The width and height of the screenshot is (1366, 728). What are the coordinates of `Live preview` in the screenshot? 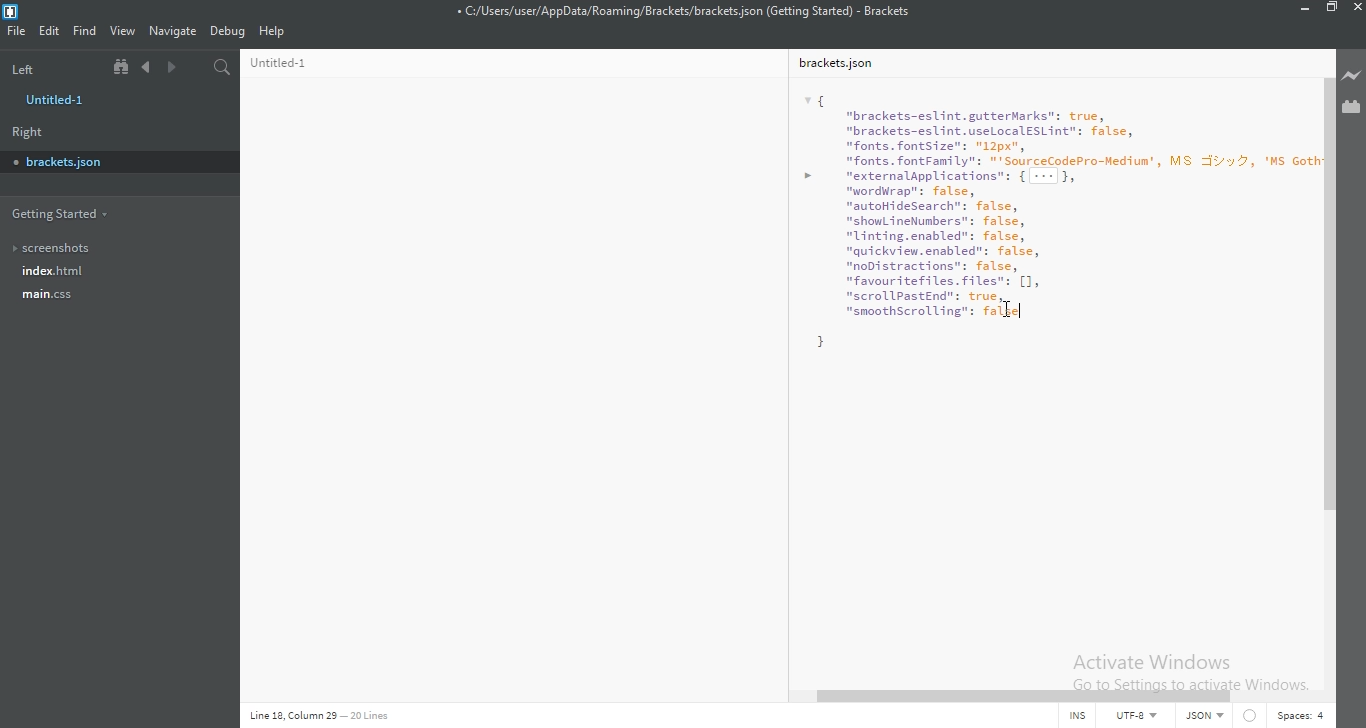 It's located at (1353, 71).